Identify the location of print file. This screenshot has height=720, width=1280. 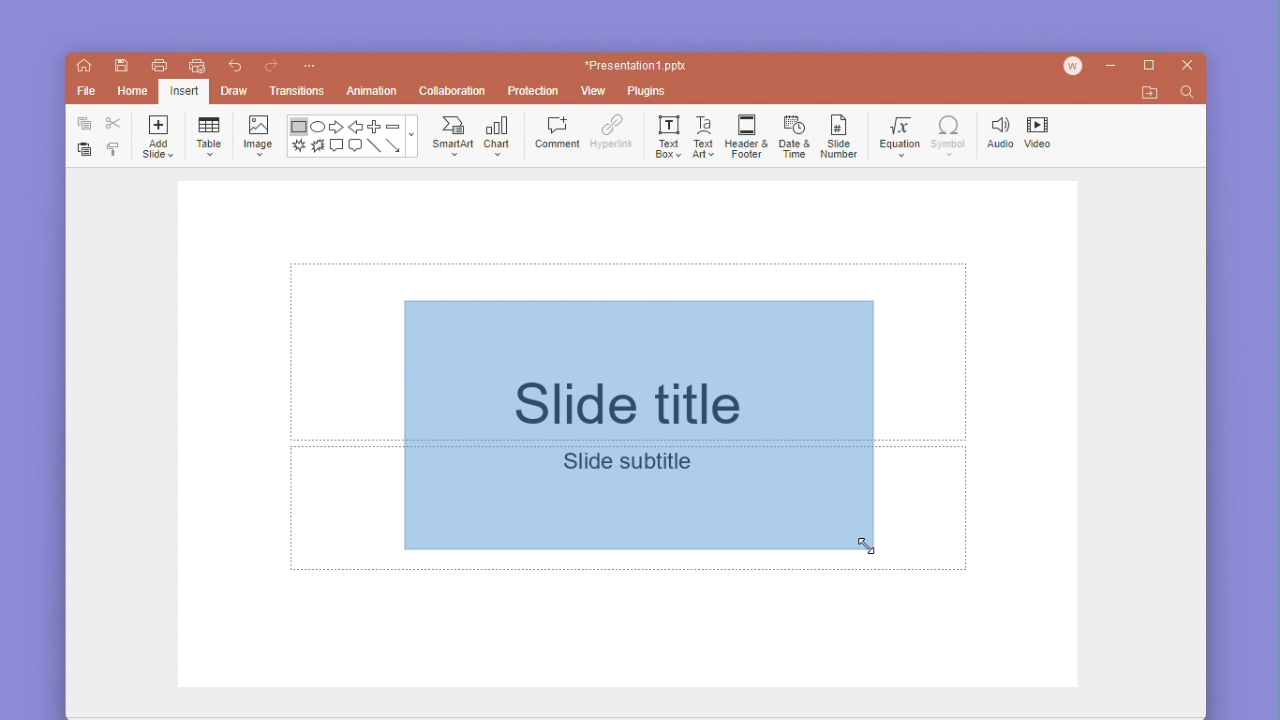
(155, 65).